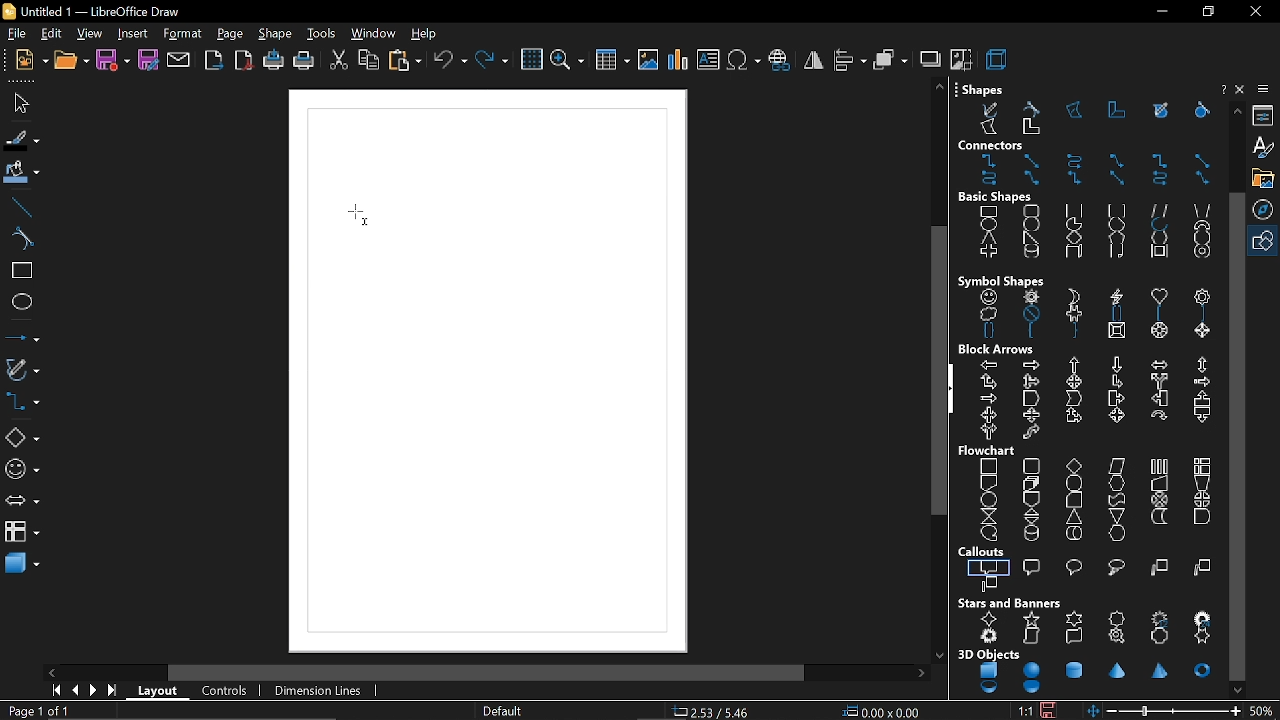 This screenshot has height=720, width=1280. What do you see at coordinates (1117, 467) in the screenshot?
I see `data` at bounding box center [1117, 467].